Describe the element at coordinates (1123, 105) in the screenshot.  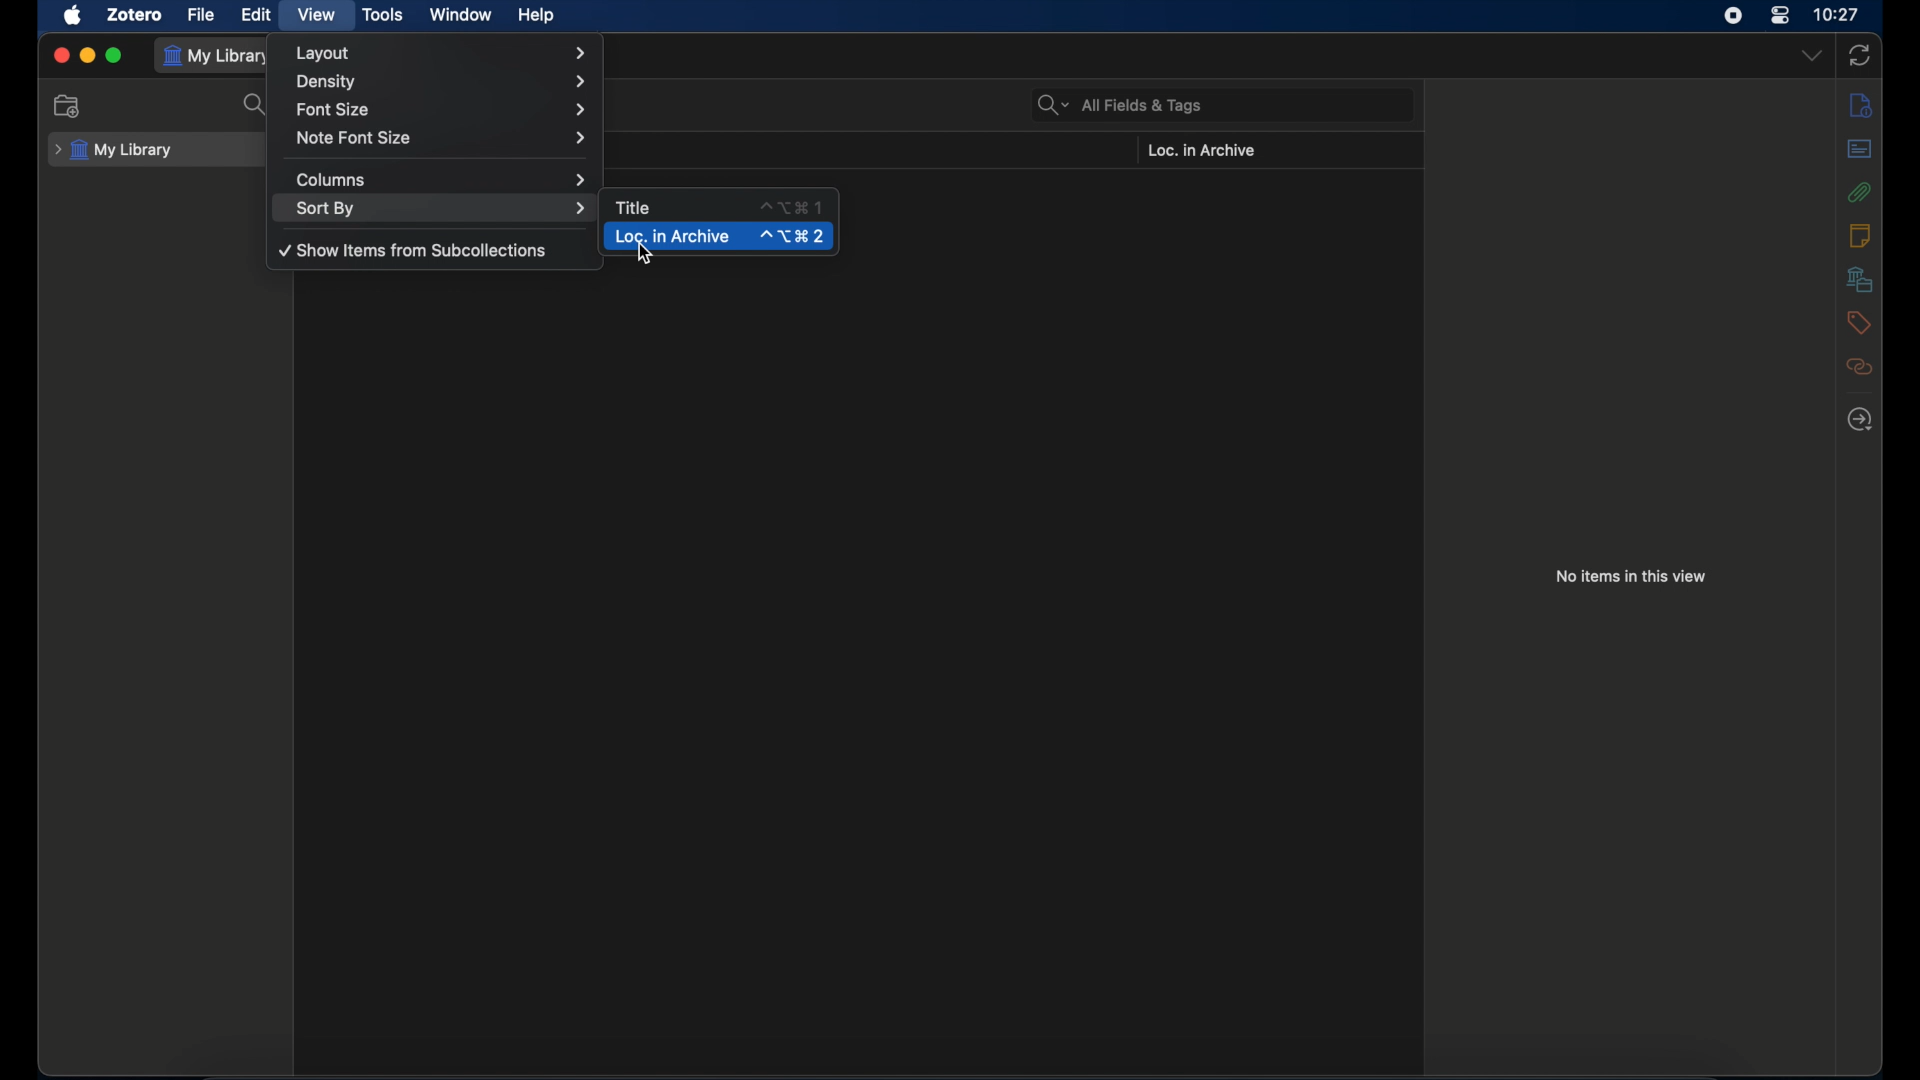
I see `all fields & tags` at that location.